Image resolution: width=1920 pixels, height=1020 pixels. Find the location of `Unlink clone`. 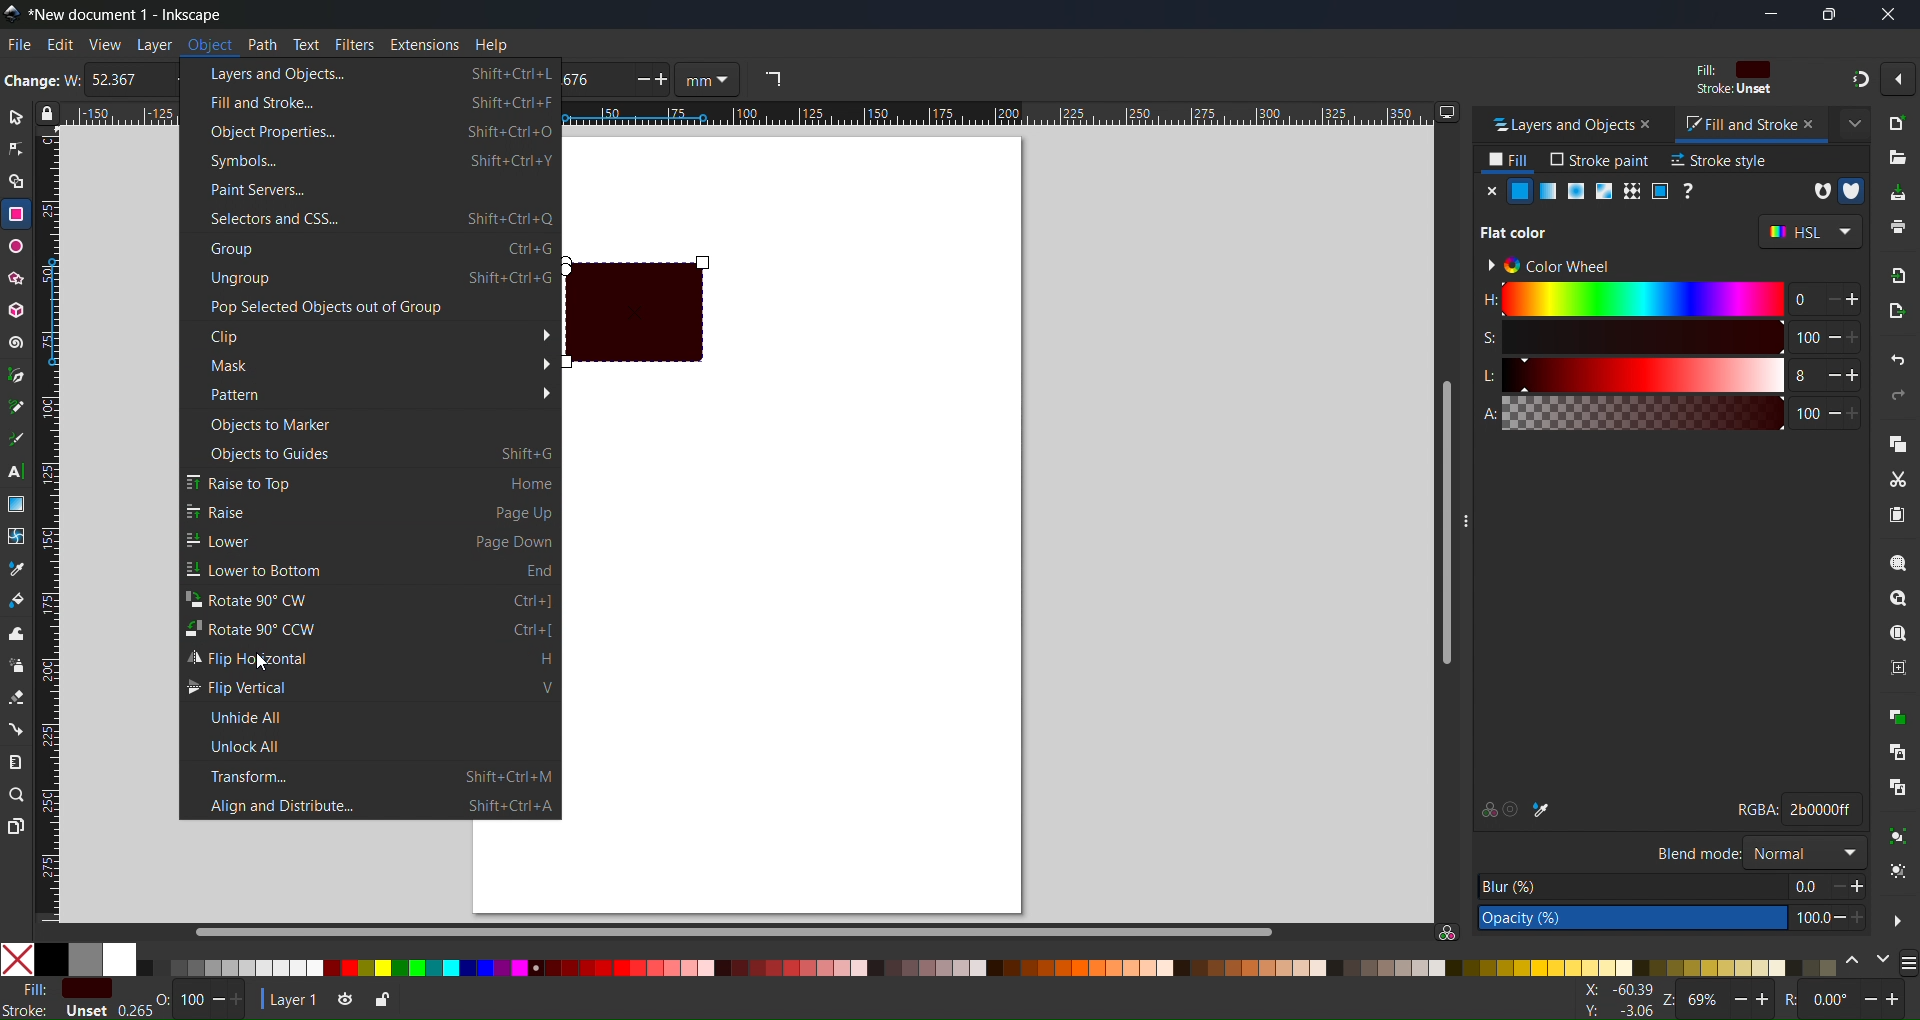

Unlink clone is located at coordinates (1897, 789).